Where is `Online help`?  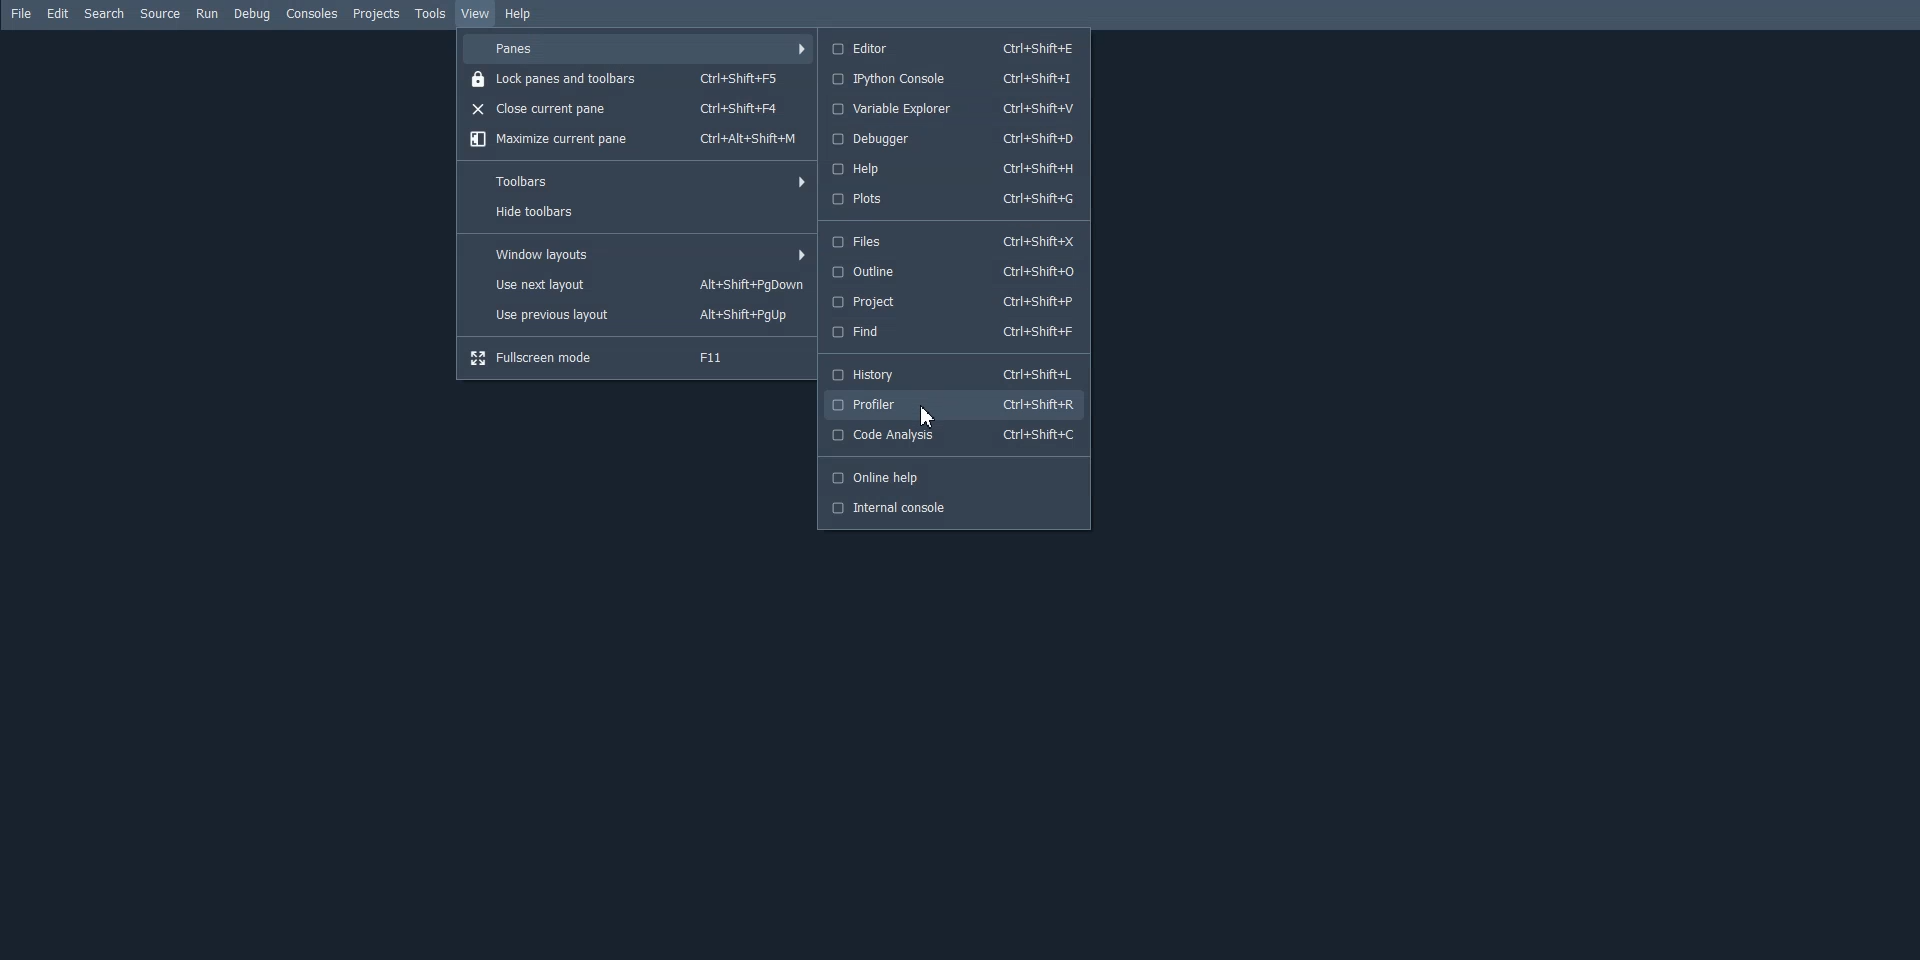 Online help is located at coordinates (953, 478).